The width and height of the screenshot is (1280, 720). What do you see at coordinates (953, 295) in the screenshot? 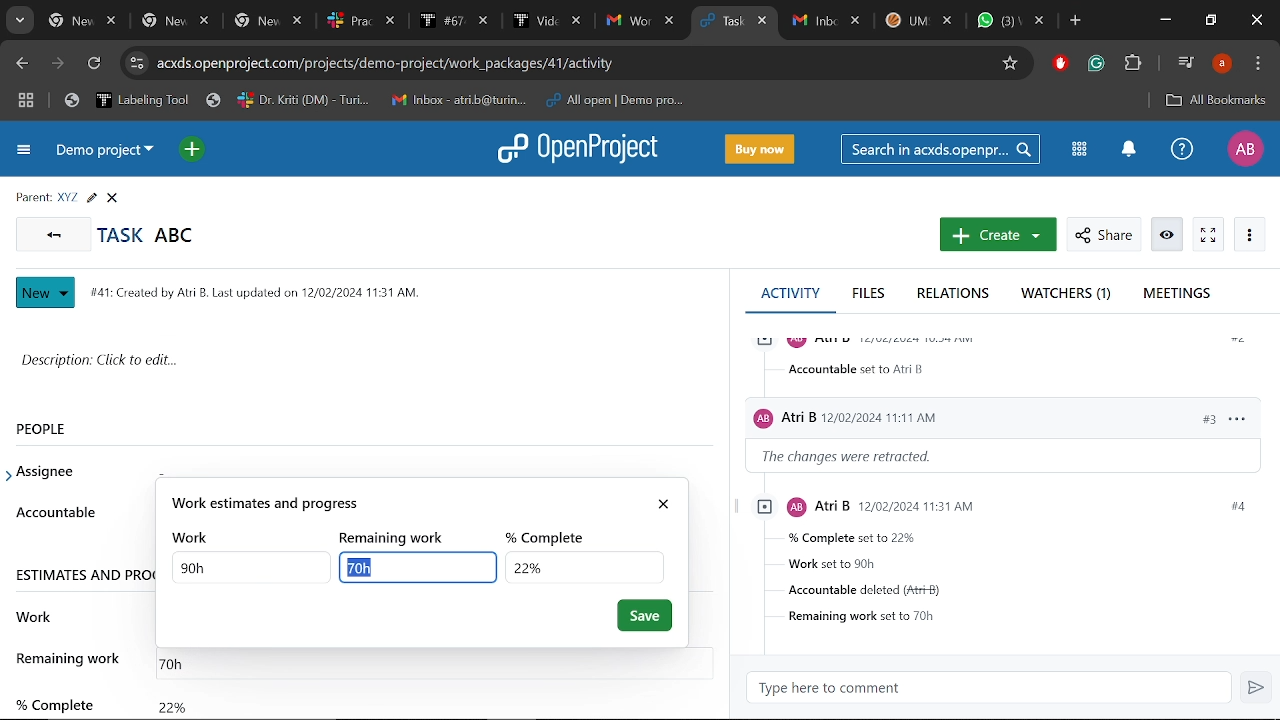
I see `Relations` at bounding box center [953, 295].